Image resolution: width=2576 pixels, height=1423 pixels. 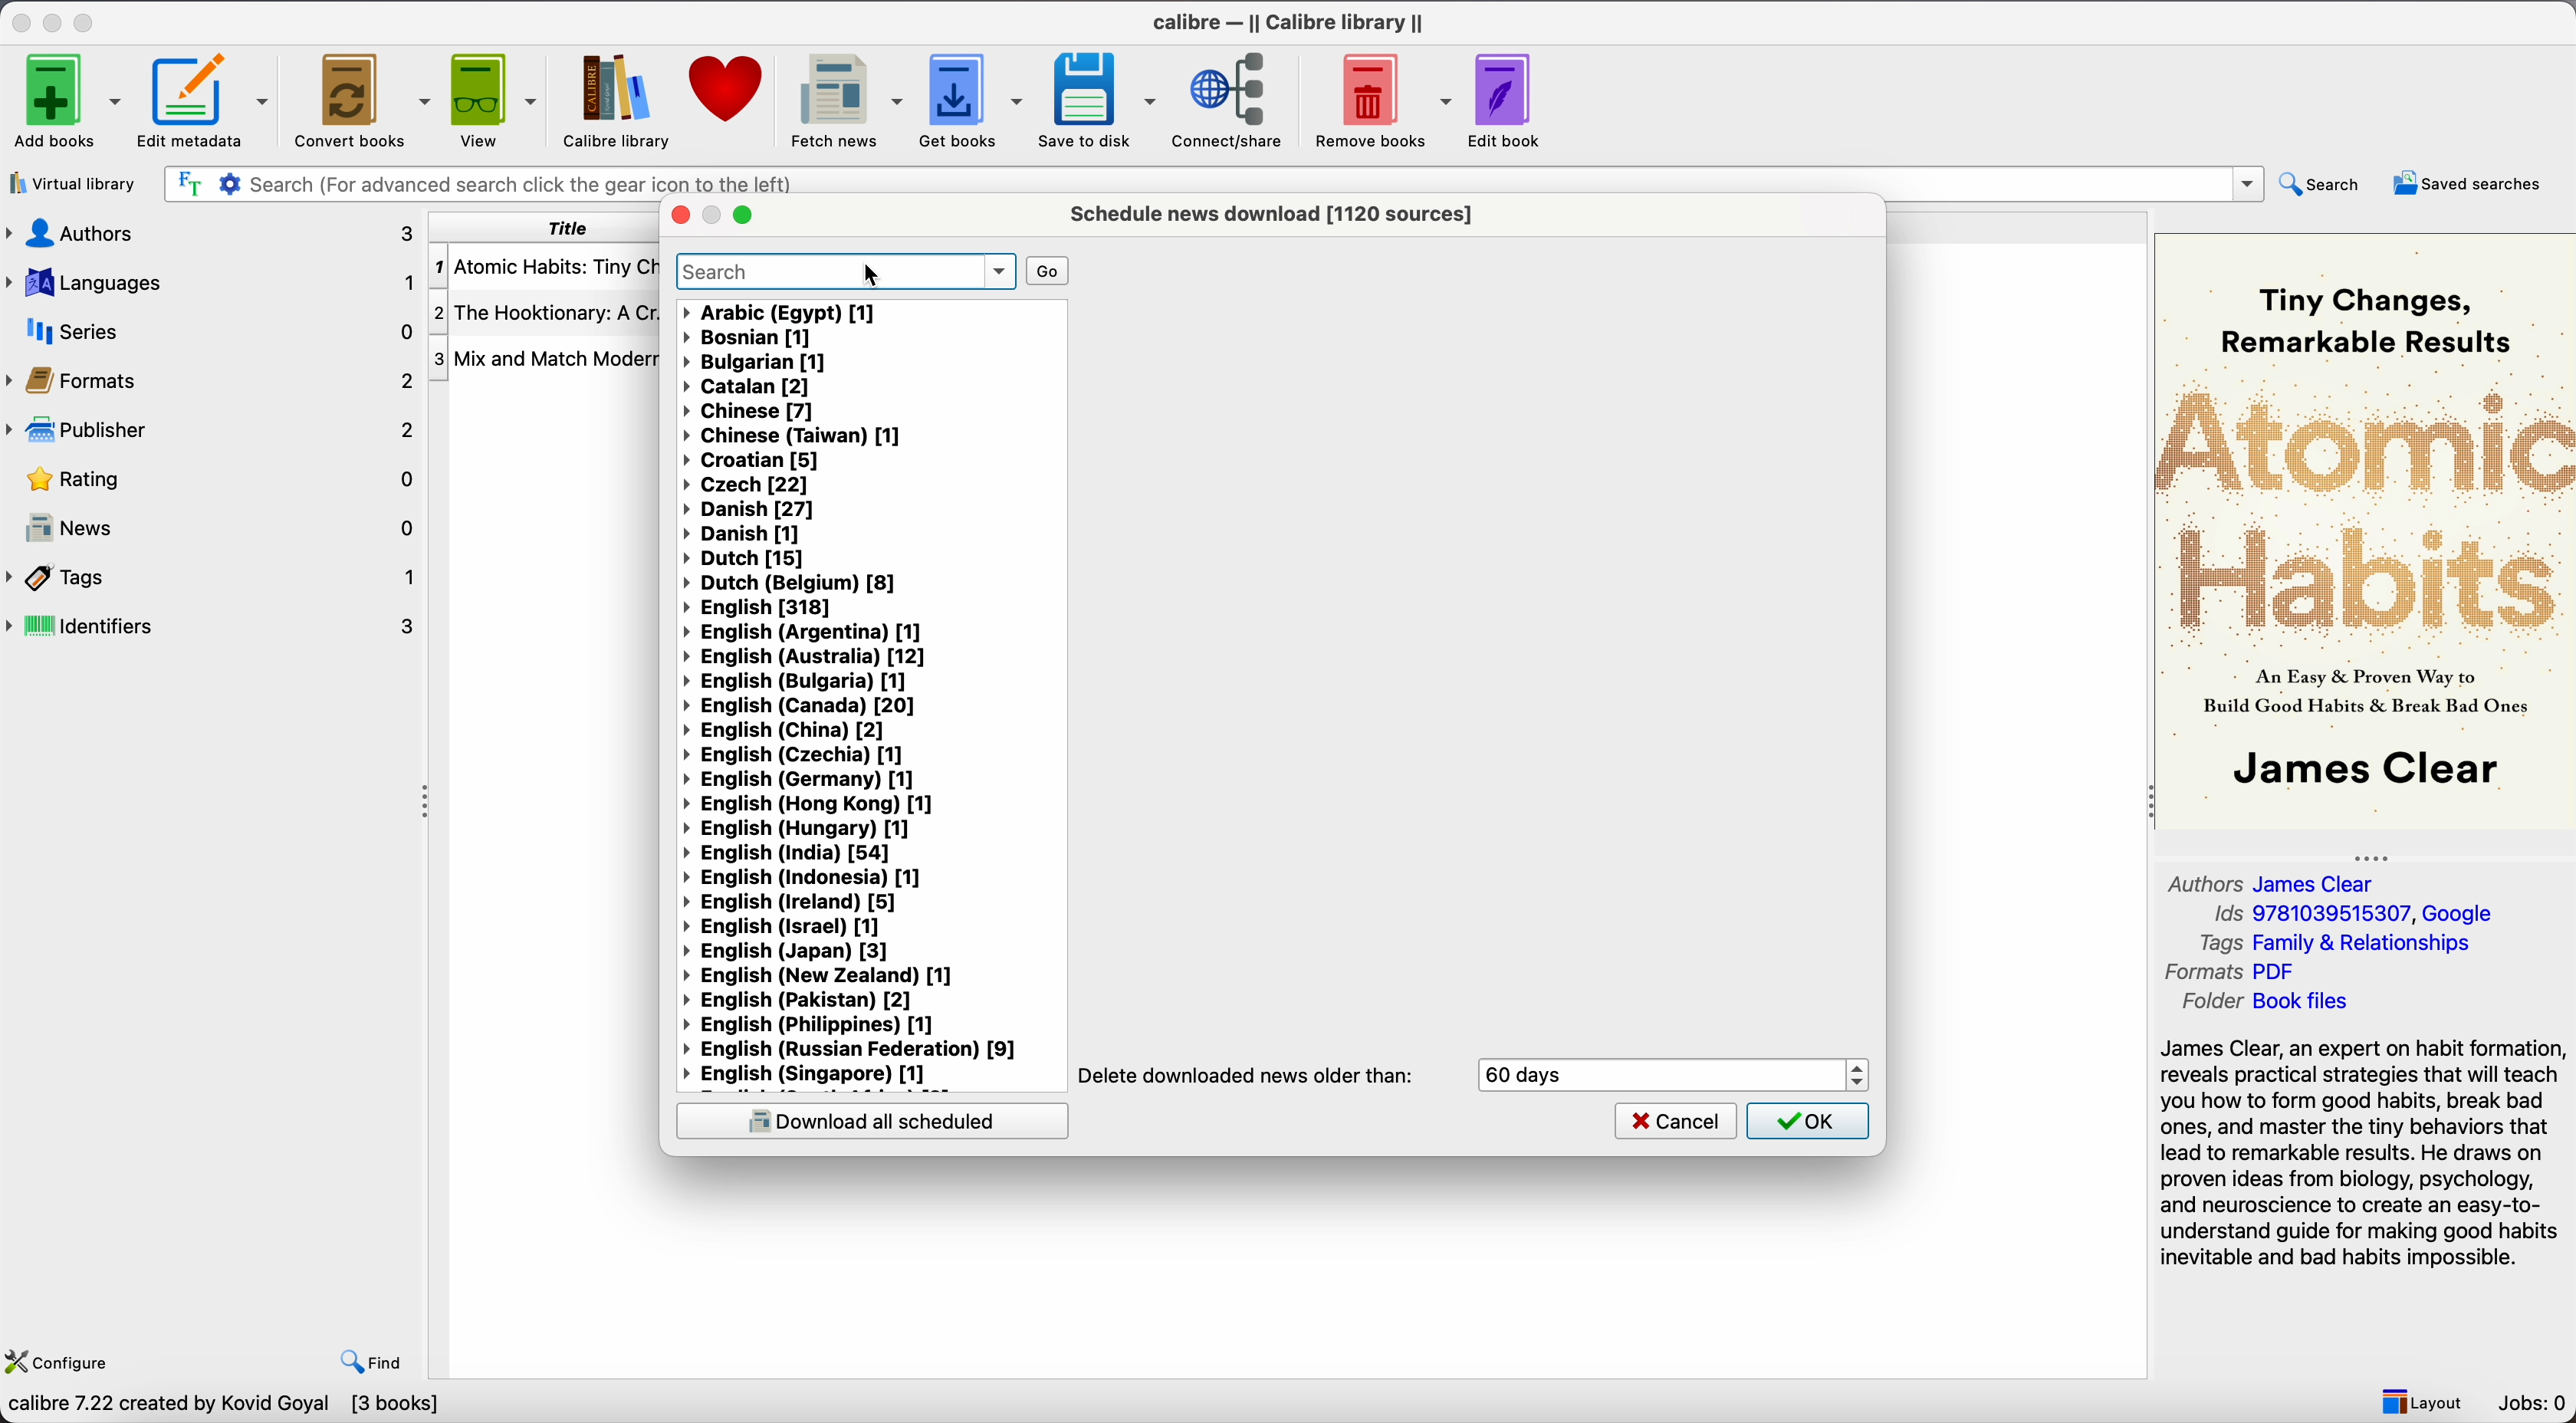 I want to click on find, so click(x=372, y=1363).